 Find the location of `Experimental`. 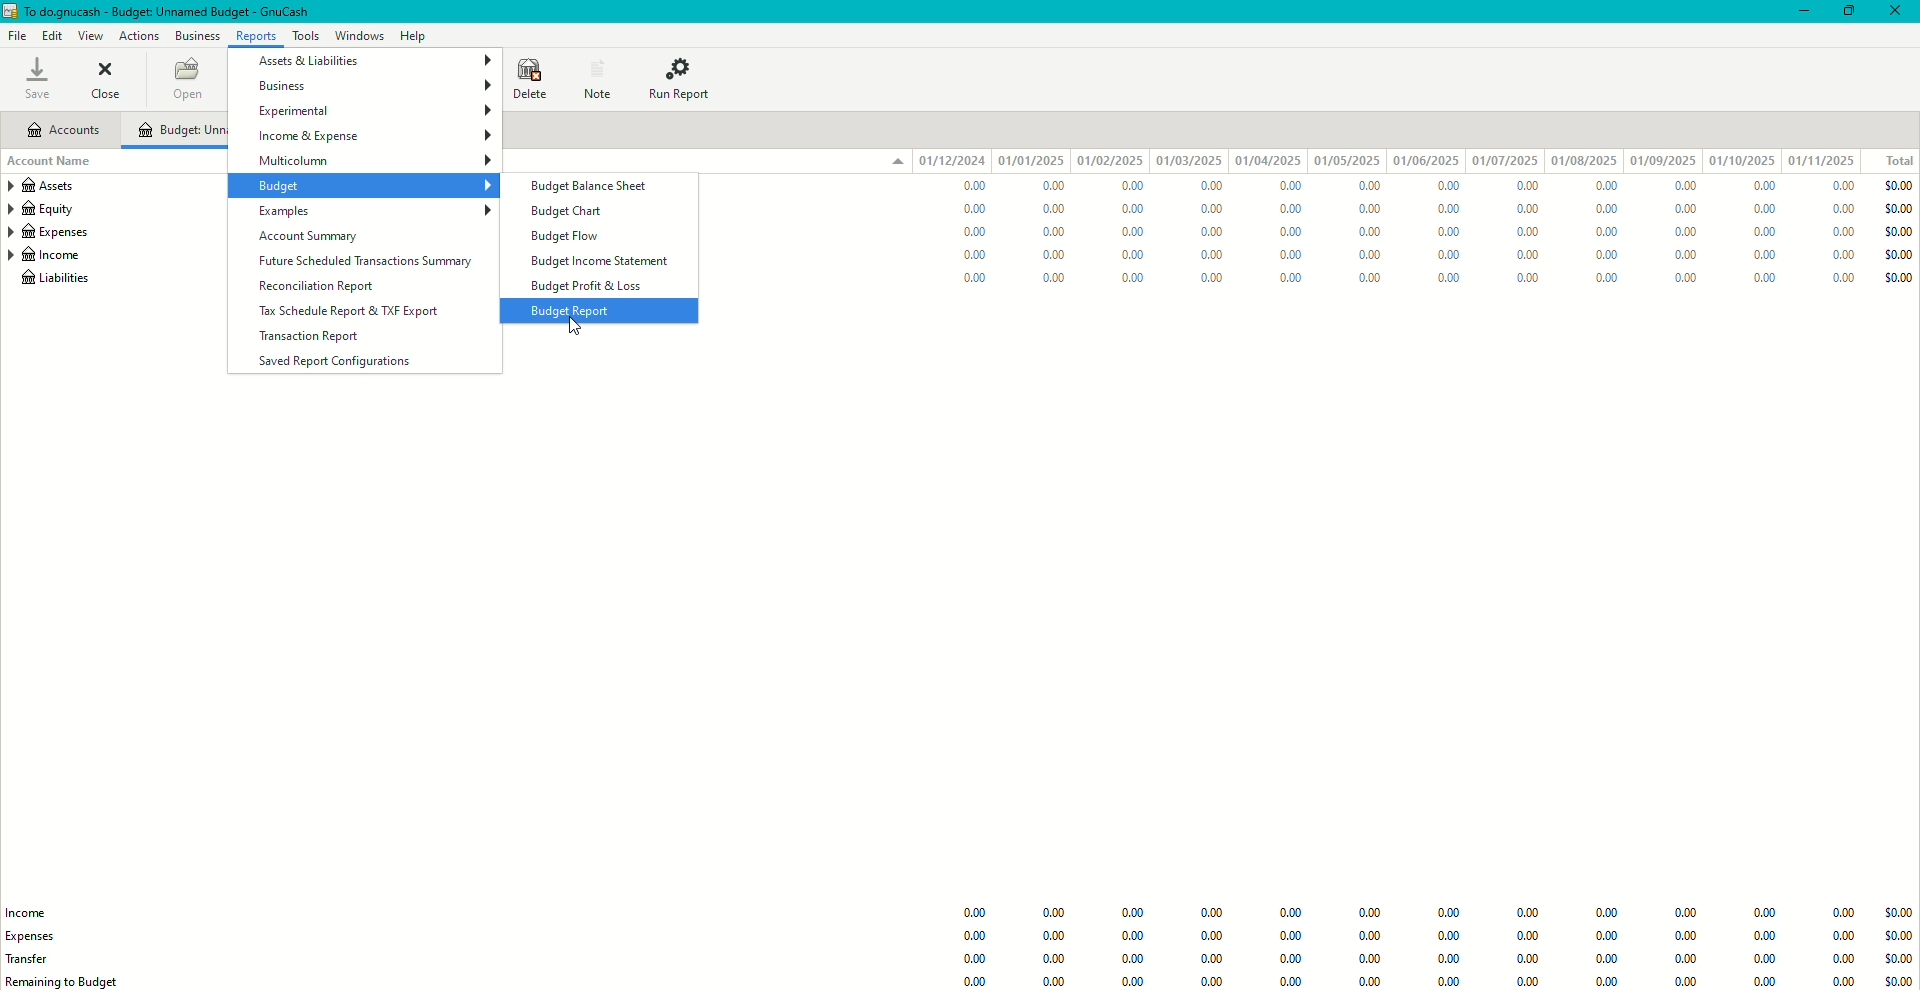

Experimental is located at coordinates (372, 111).